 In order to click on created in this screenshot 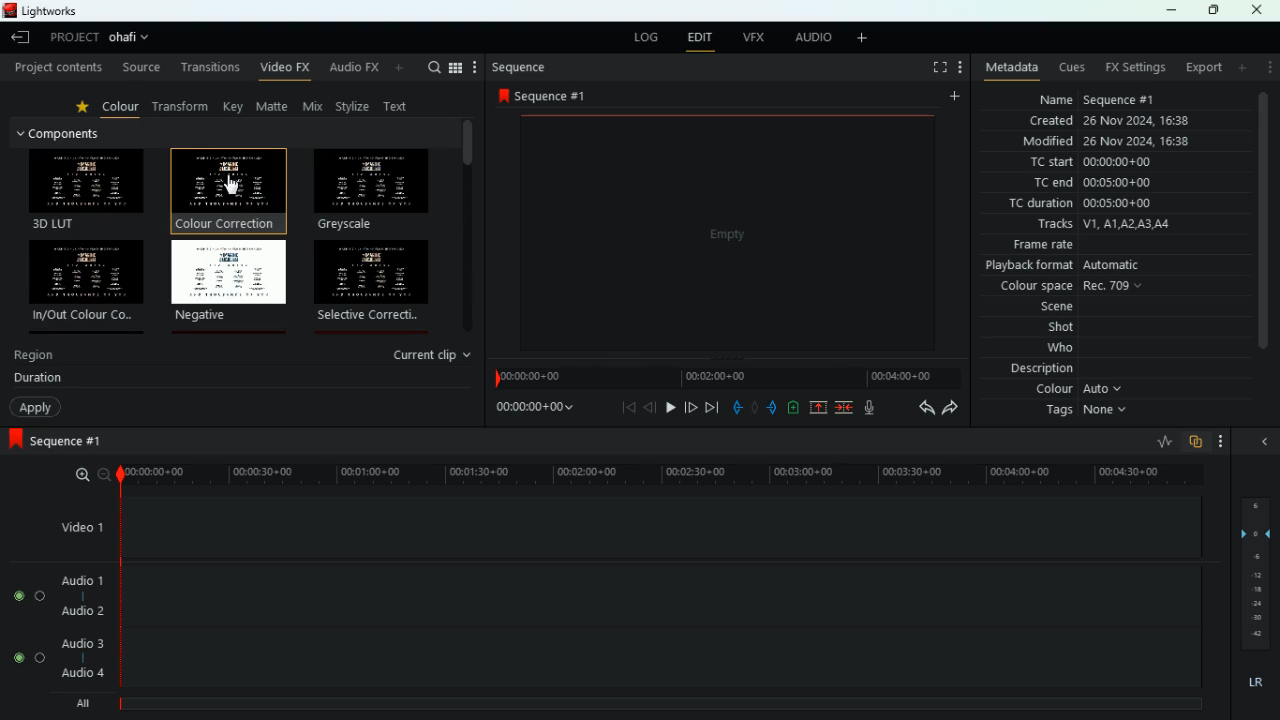, I will do `click(1110, 120)`.